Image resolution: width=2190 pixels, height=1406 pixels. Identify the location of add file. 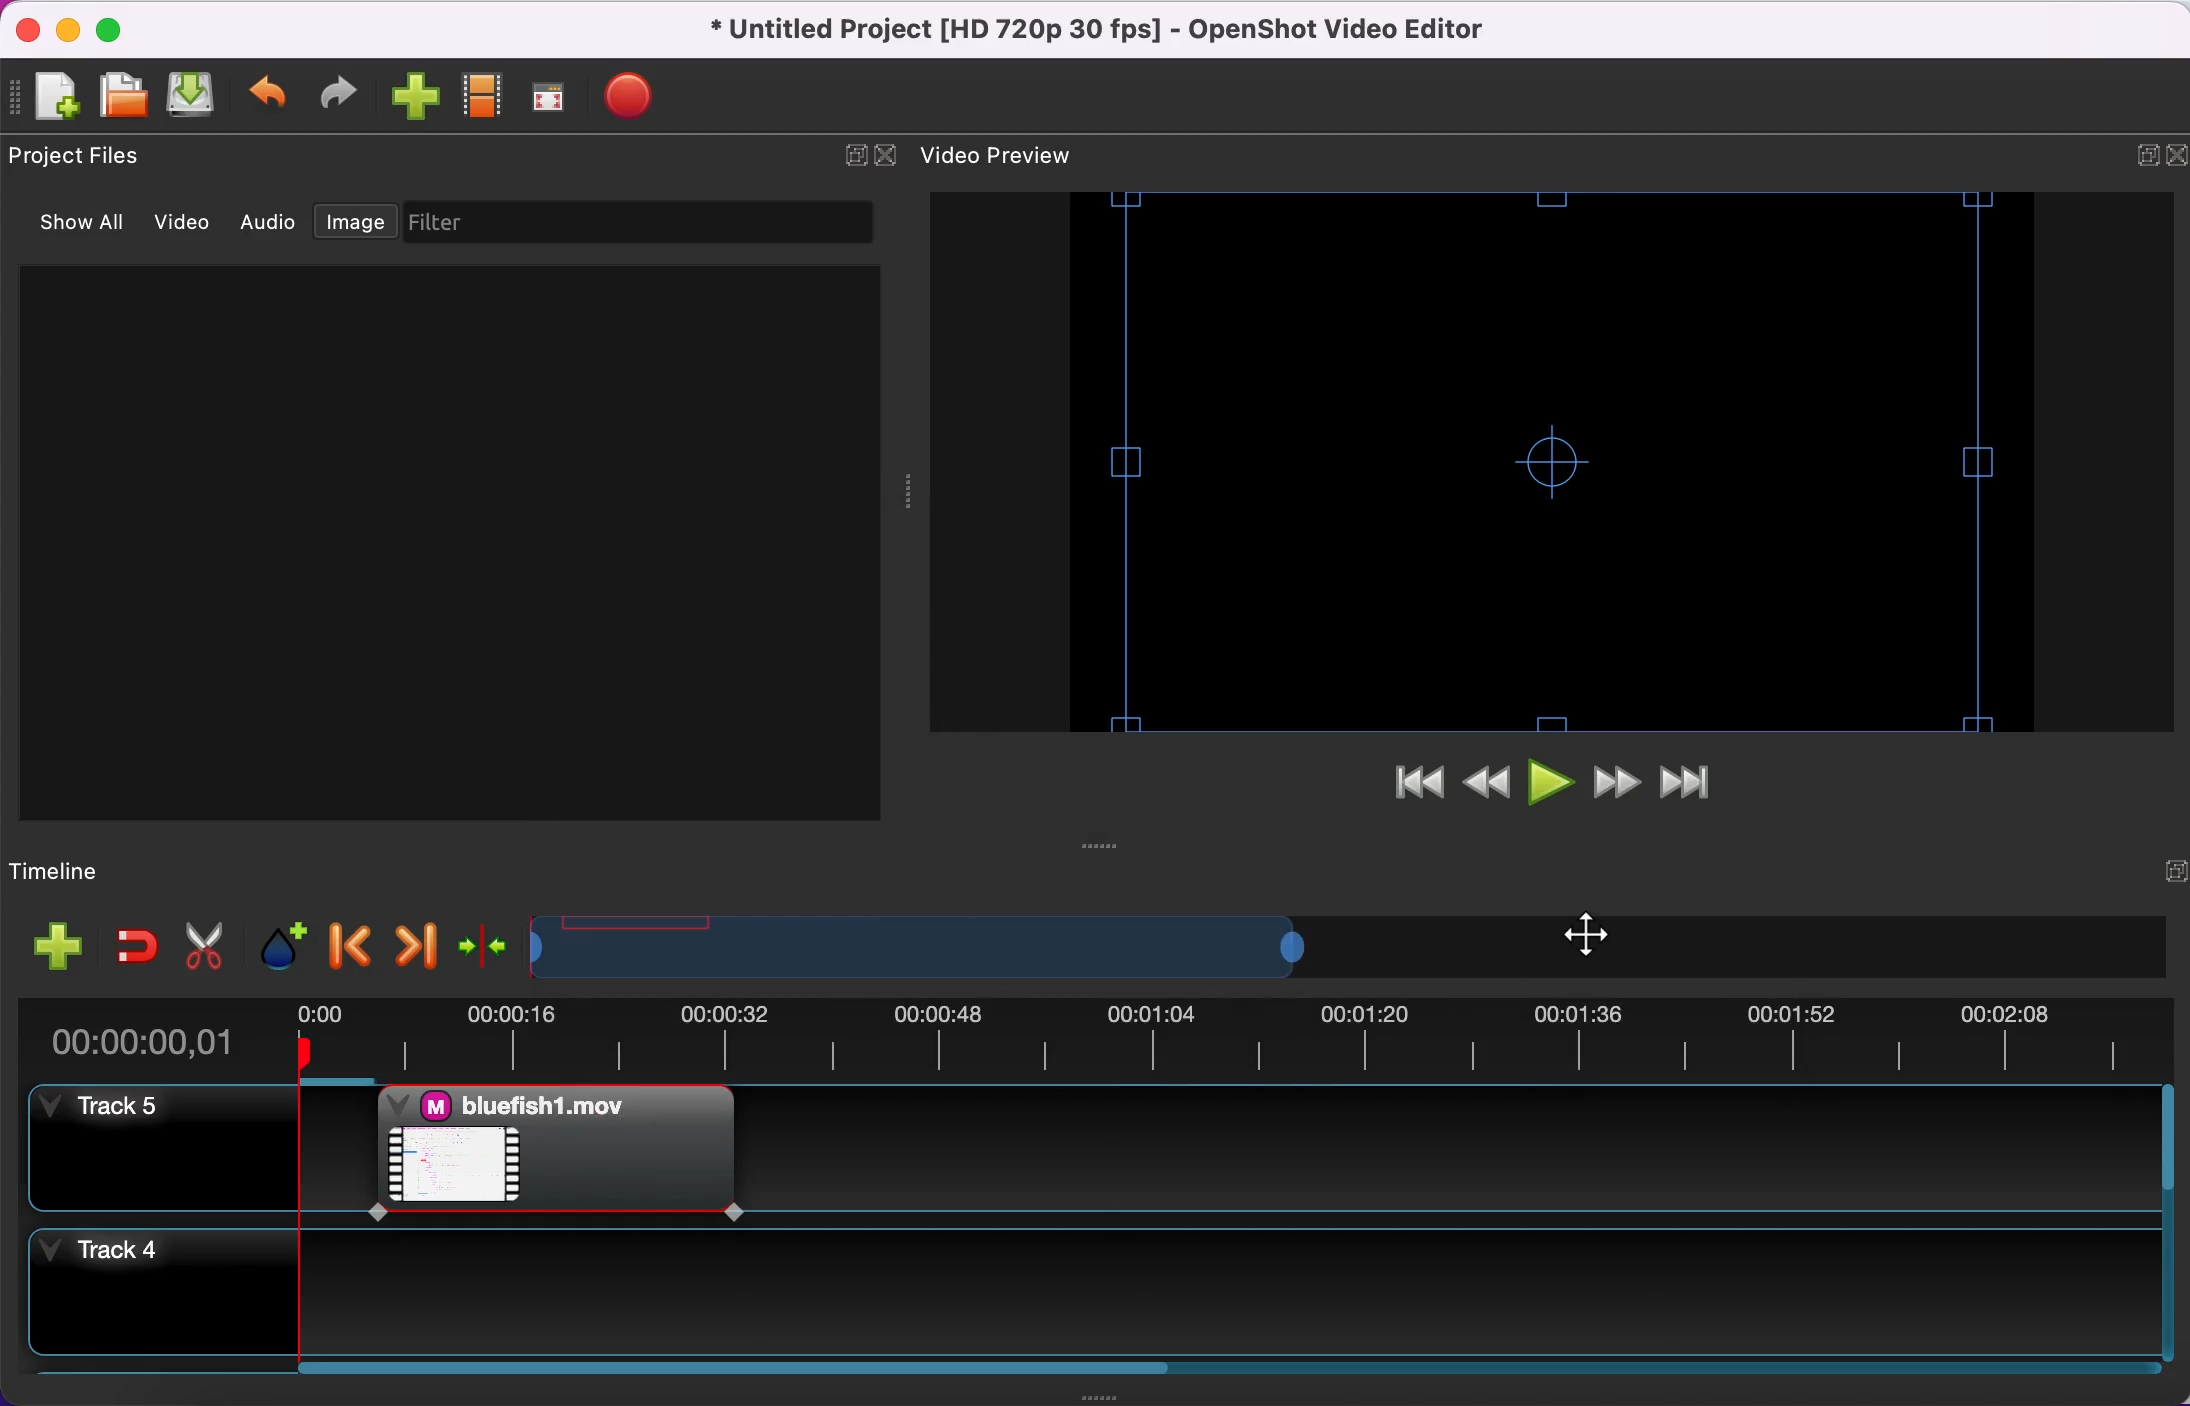
(53, 98).